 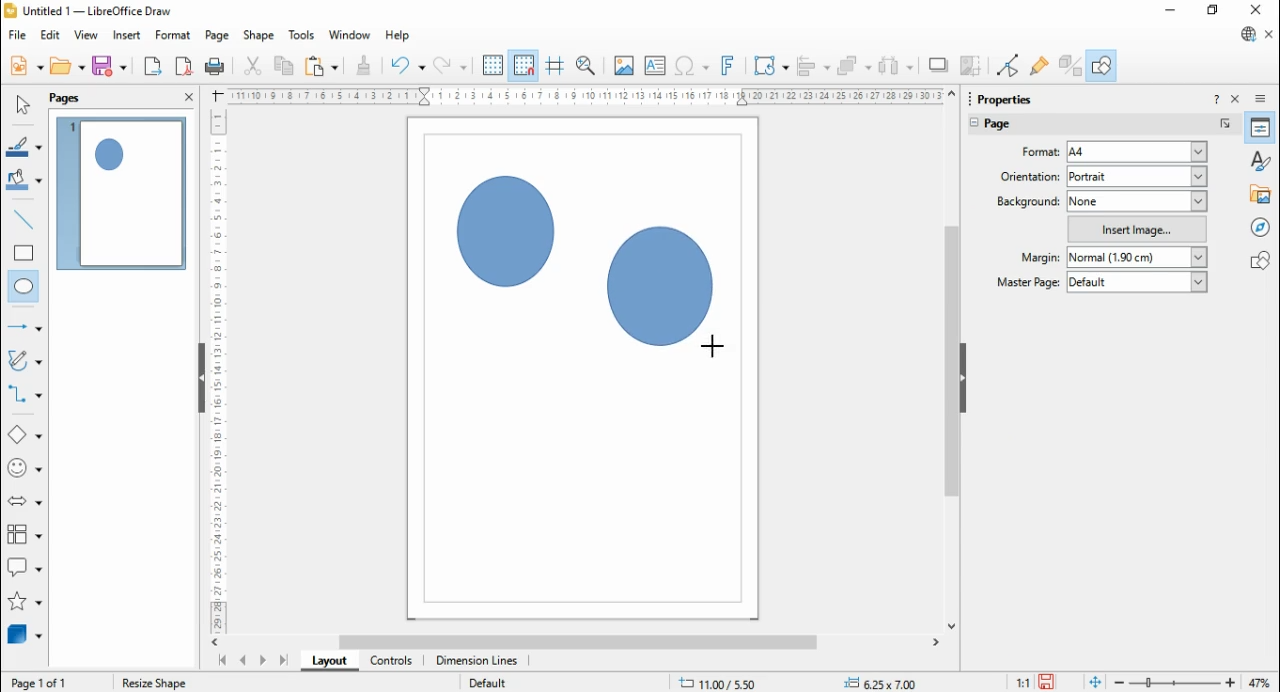 What do you see at coordinates (1137, 201) in the screenshot?
I see `none` at bounding box center [1137, 201].